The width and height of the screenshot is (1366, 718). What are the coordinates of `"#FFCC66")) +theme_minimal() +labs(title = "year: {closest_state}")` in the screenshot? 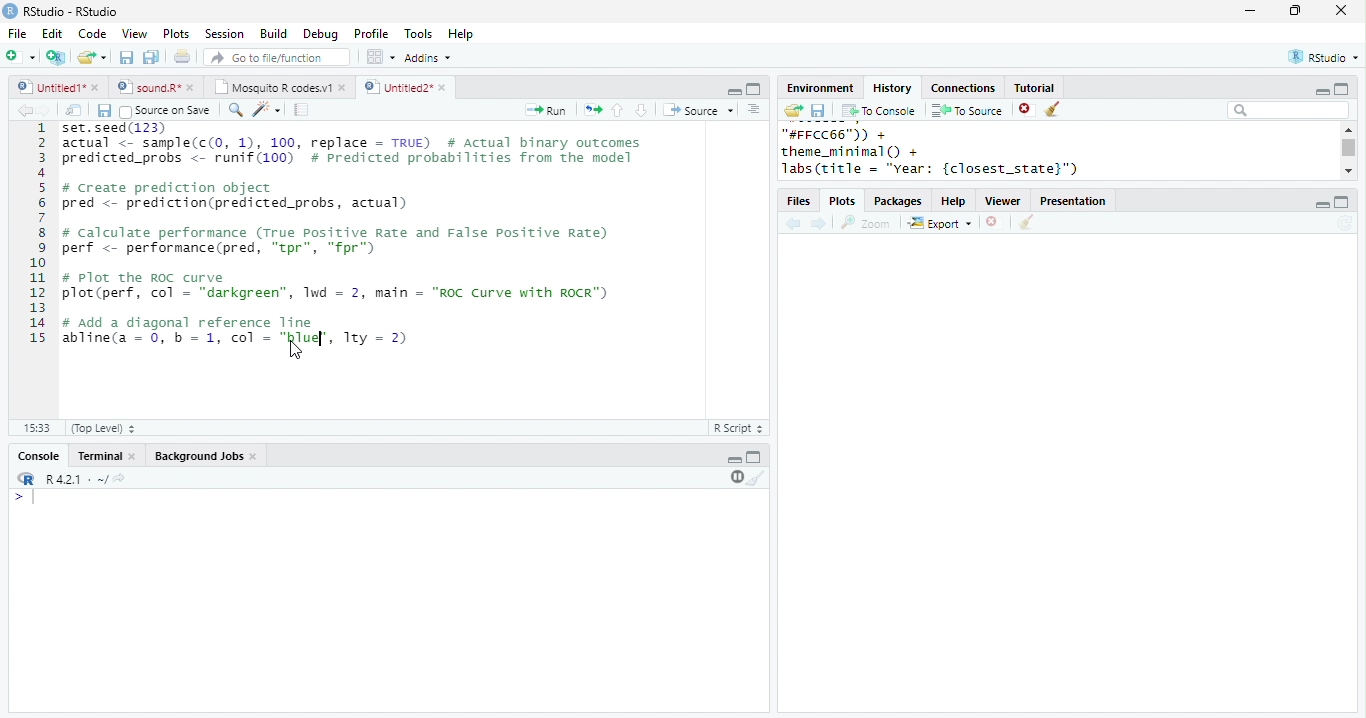 It's located at (955, 152).